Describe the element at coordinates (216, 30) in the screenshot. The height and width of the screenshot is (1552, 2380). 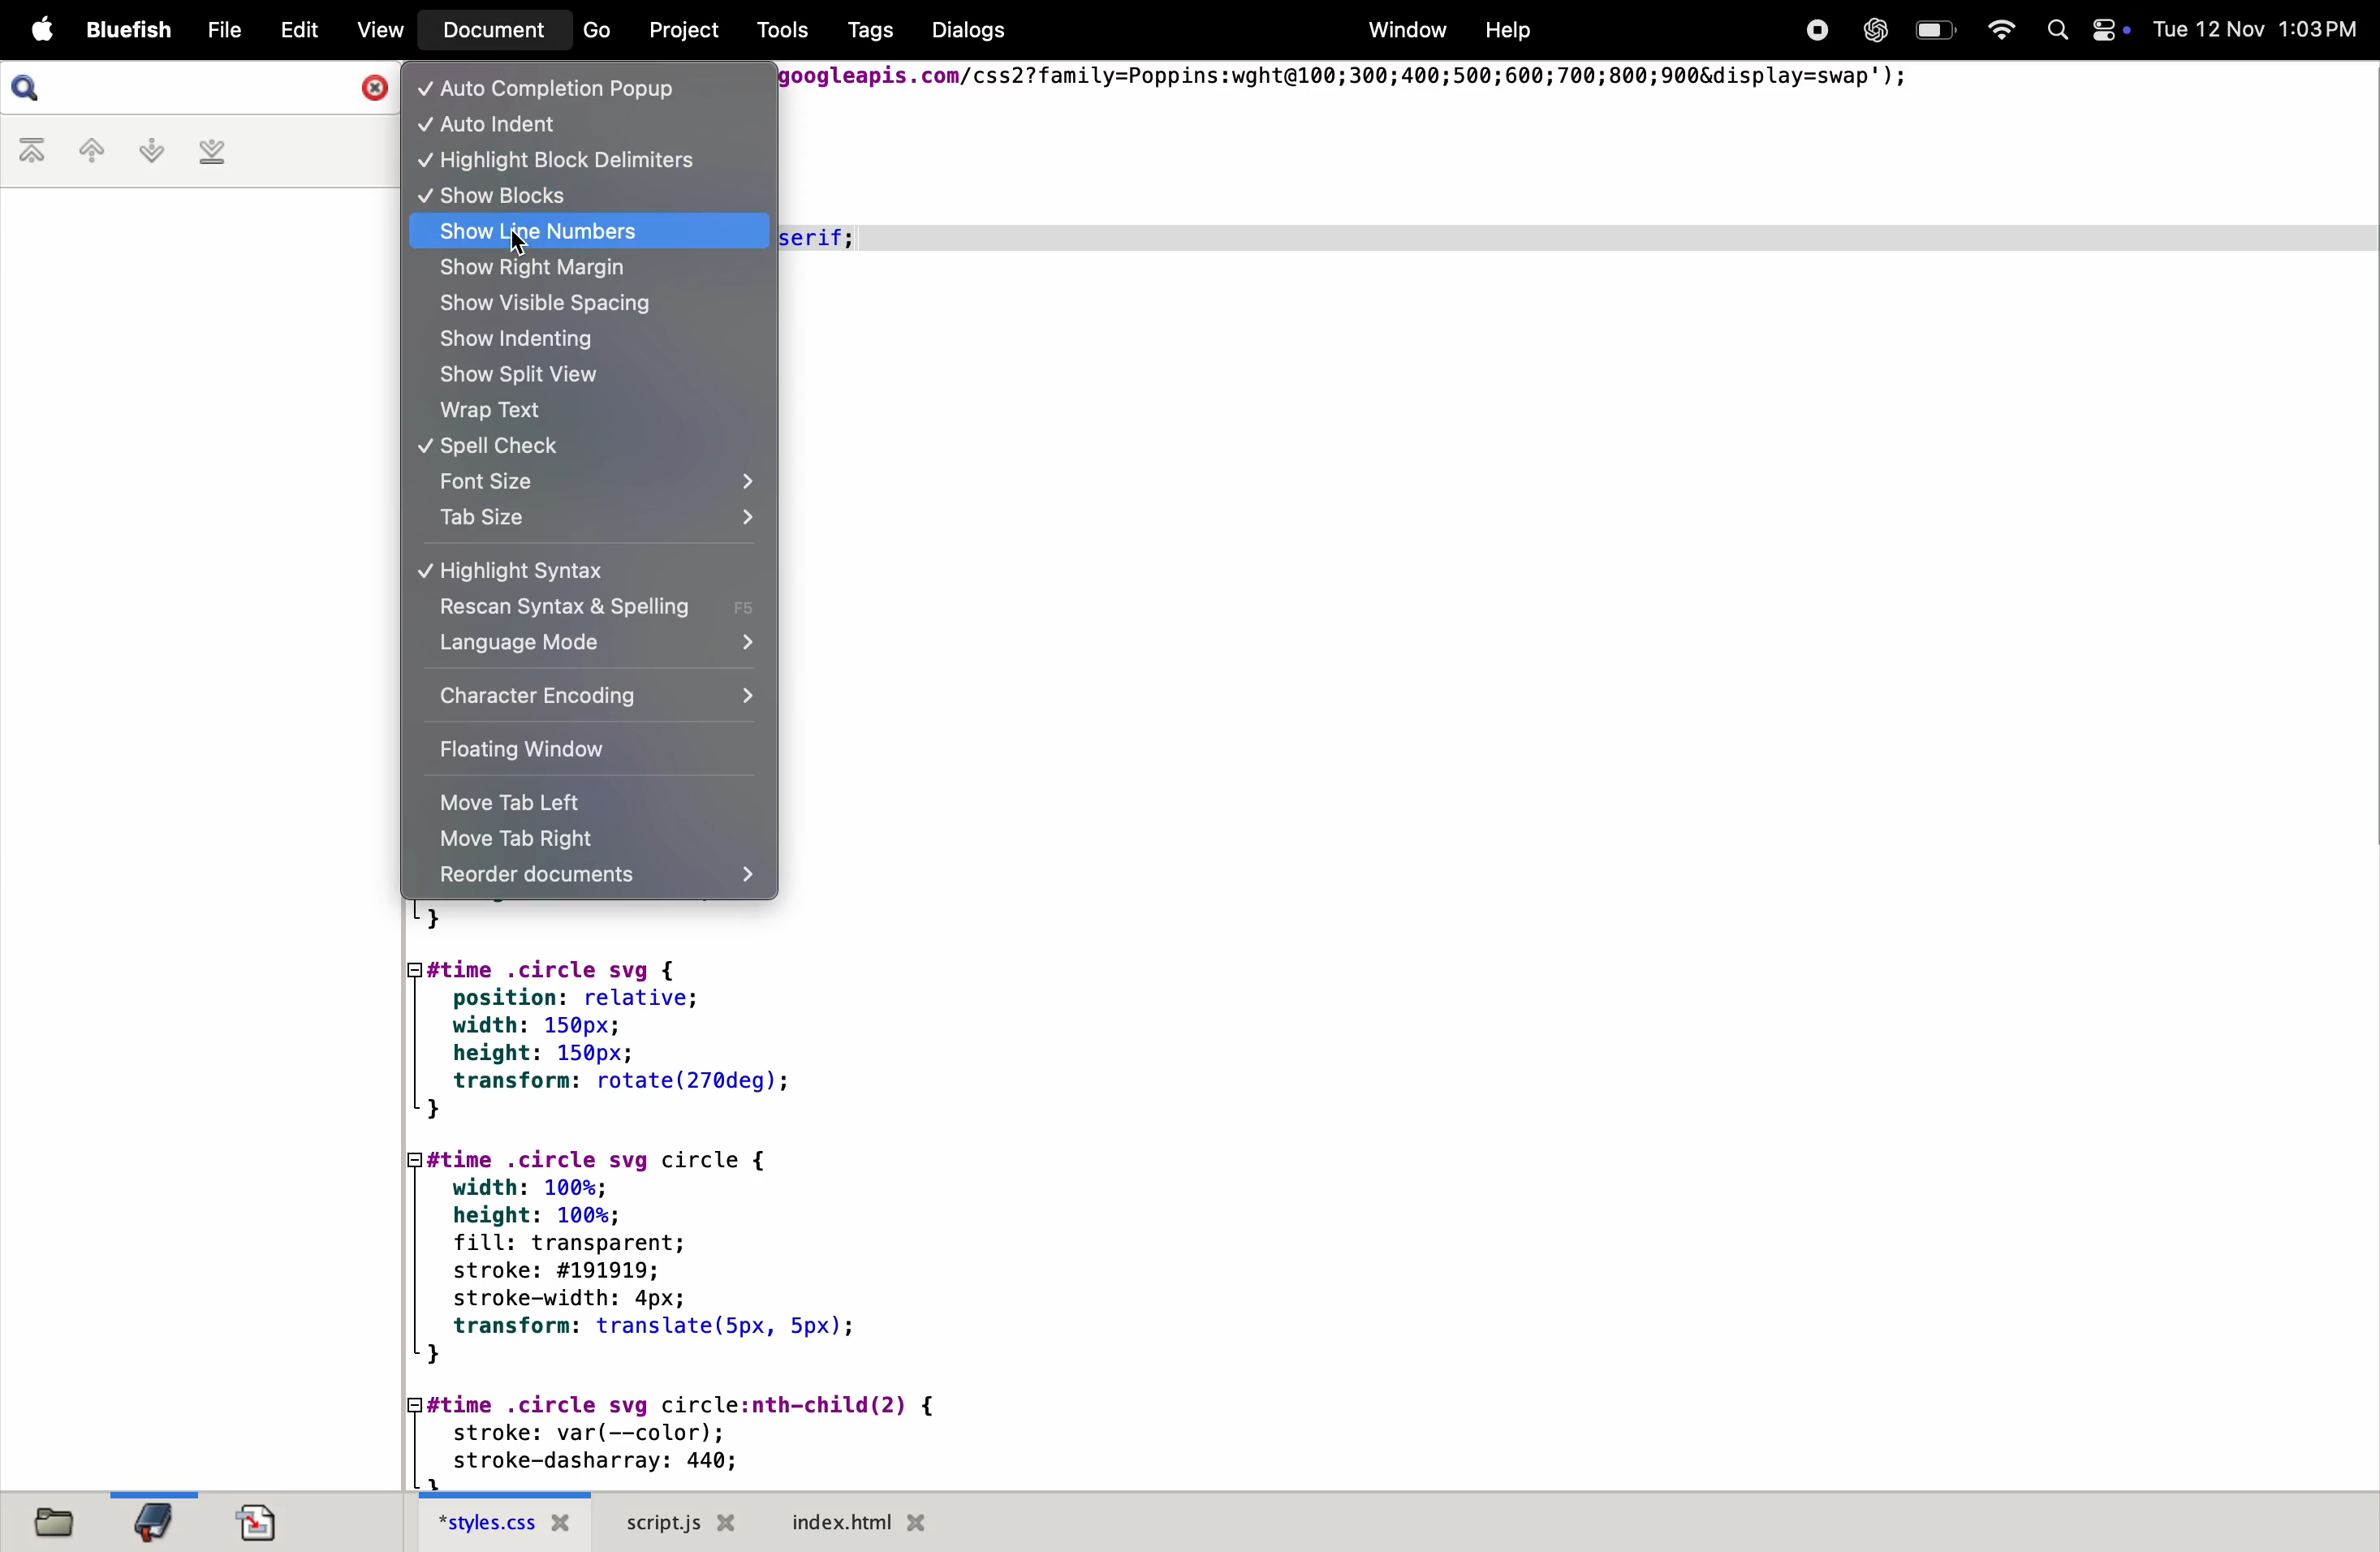
I see `File` at that location.